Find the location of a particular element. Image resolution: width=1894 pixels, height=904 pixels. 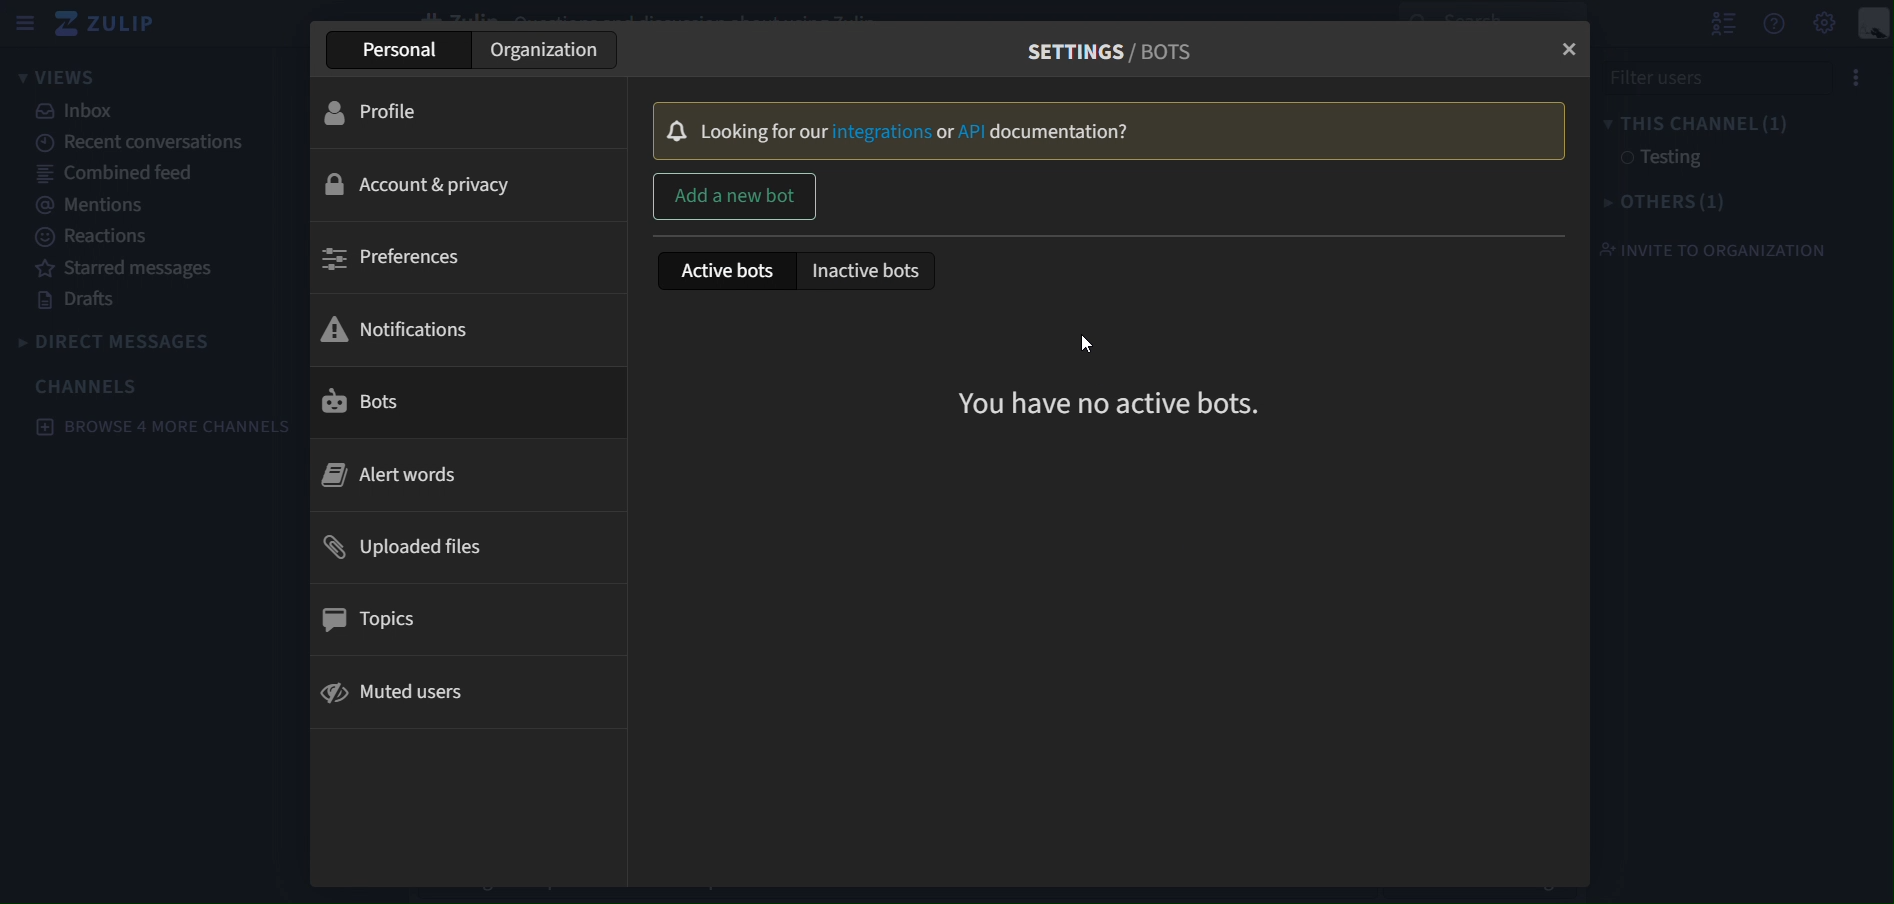

active bots is located at coordinates (739, 274).